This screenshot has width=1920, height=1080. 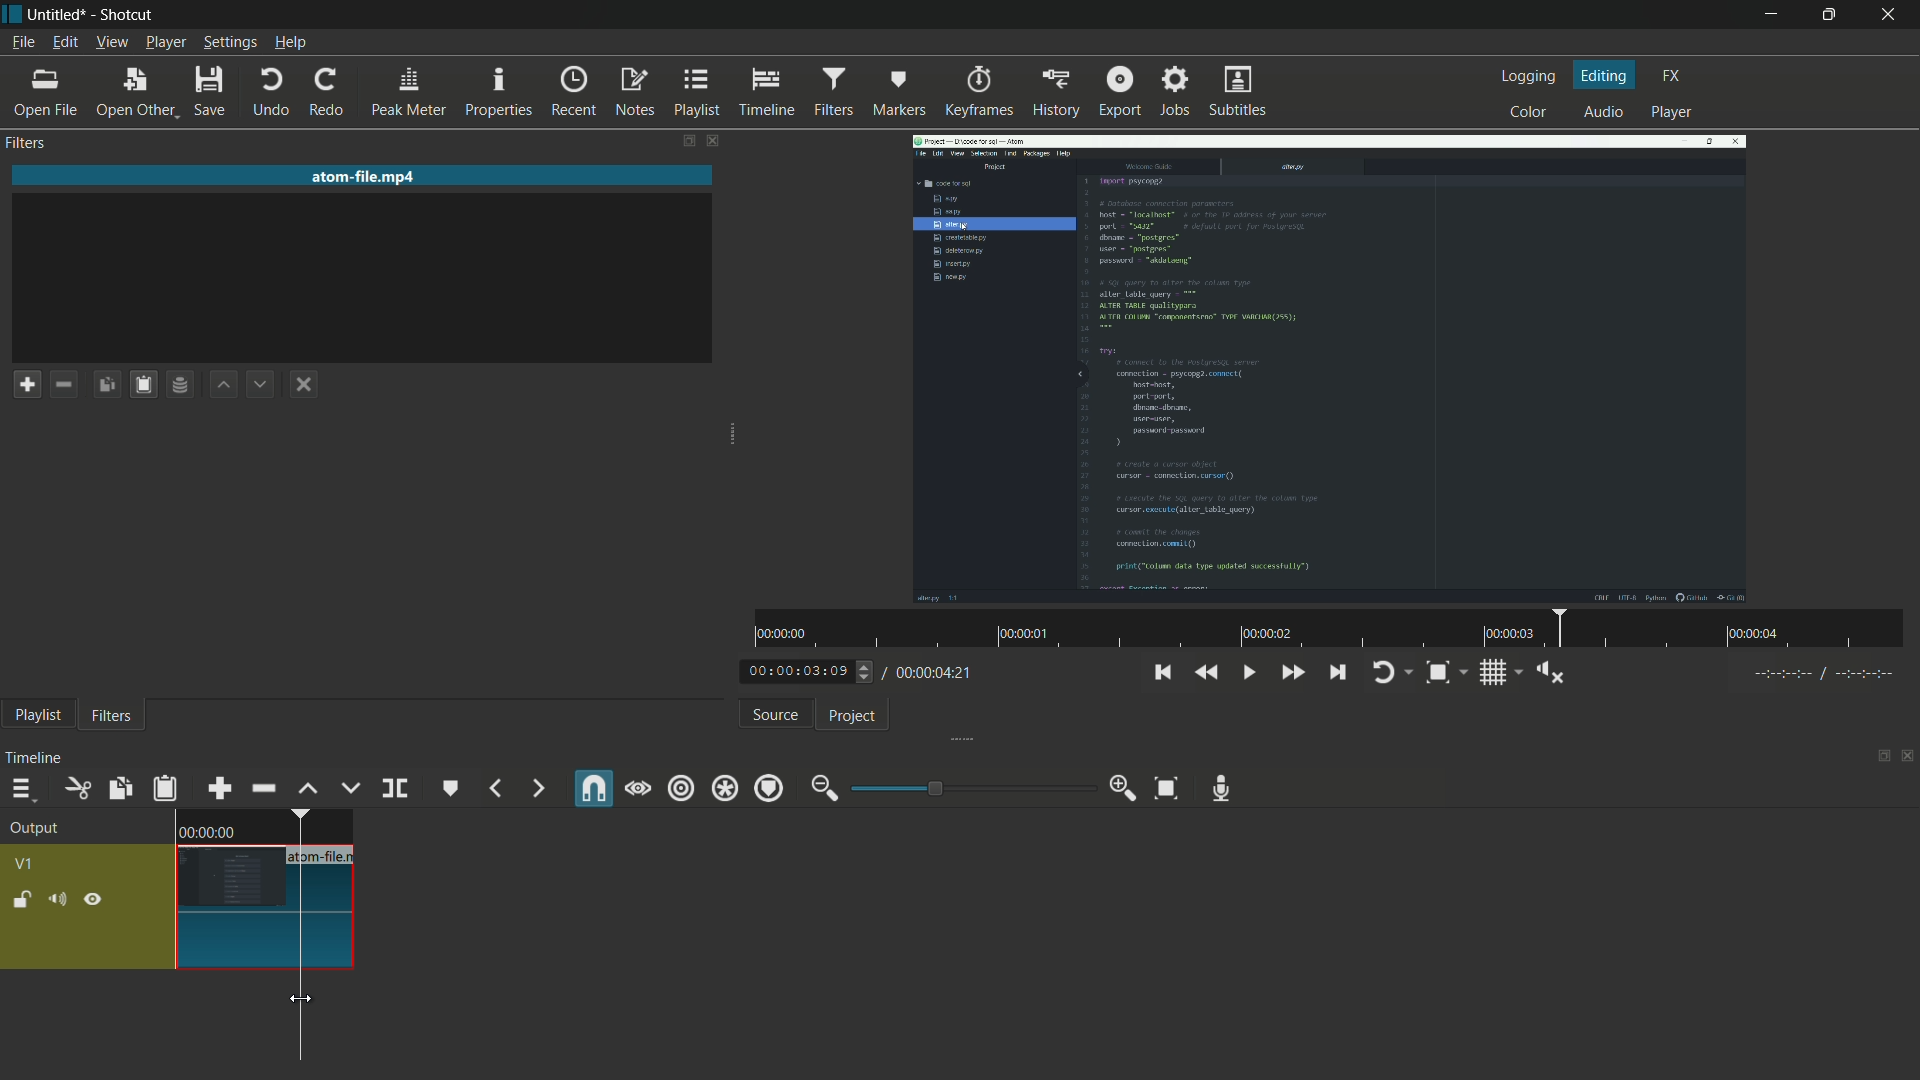 What do you see at coordinates (637, 92) in the screenshot?
I see `notes` at bounding box center [637, 92].